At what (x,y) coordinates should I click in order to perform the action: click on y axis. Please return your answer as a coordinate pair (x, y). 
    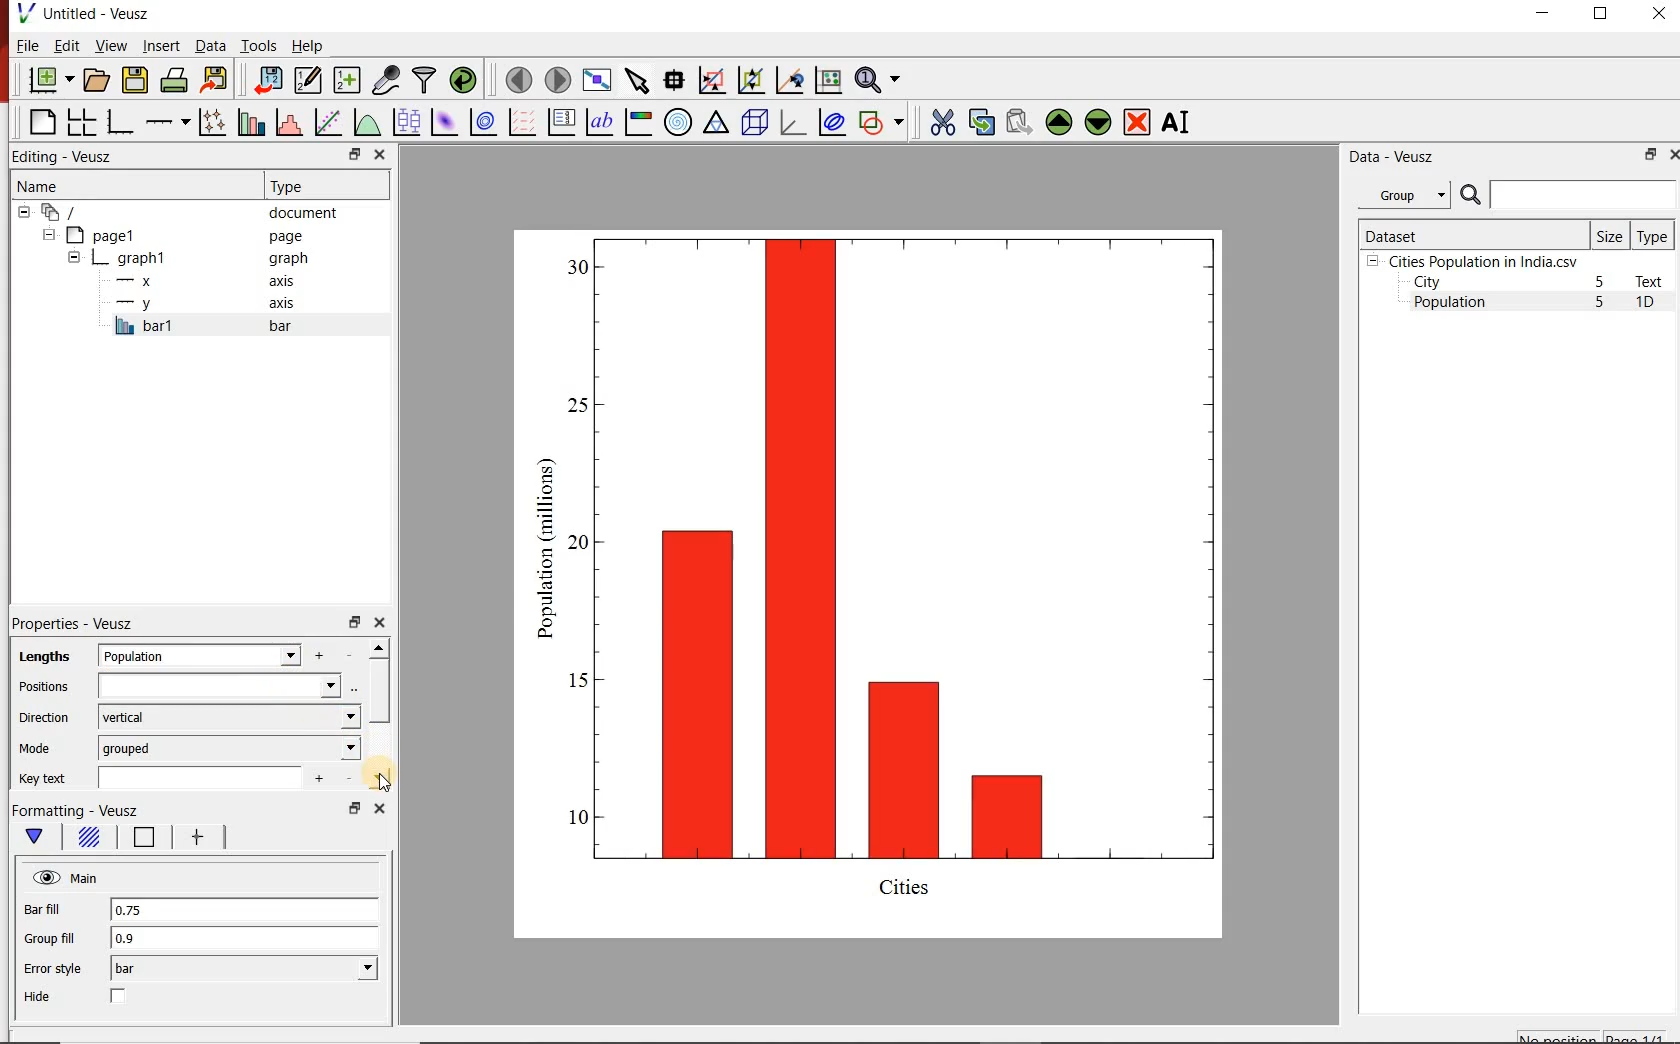
    Looking at the image, I should click on (209, 304).